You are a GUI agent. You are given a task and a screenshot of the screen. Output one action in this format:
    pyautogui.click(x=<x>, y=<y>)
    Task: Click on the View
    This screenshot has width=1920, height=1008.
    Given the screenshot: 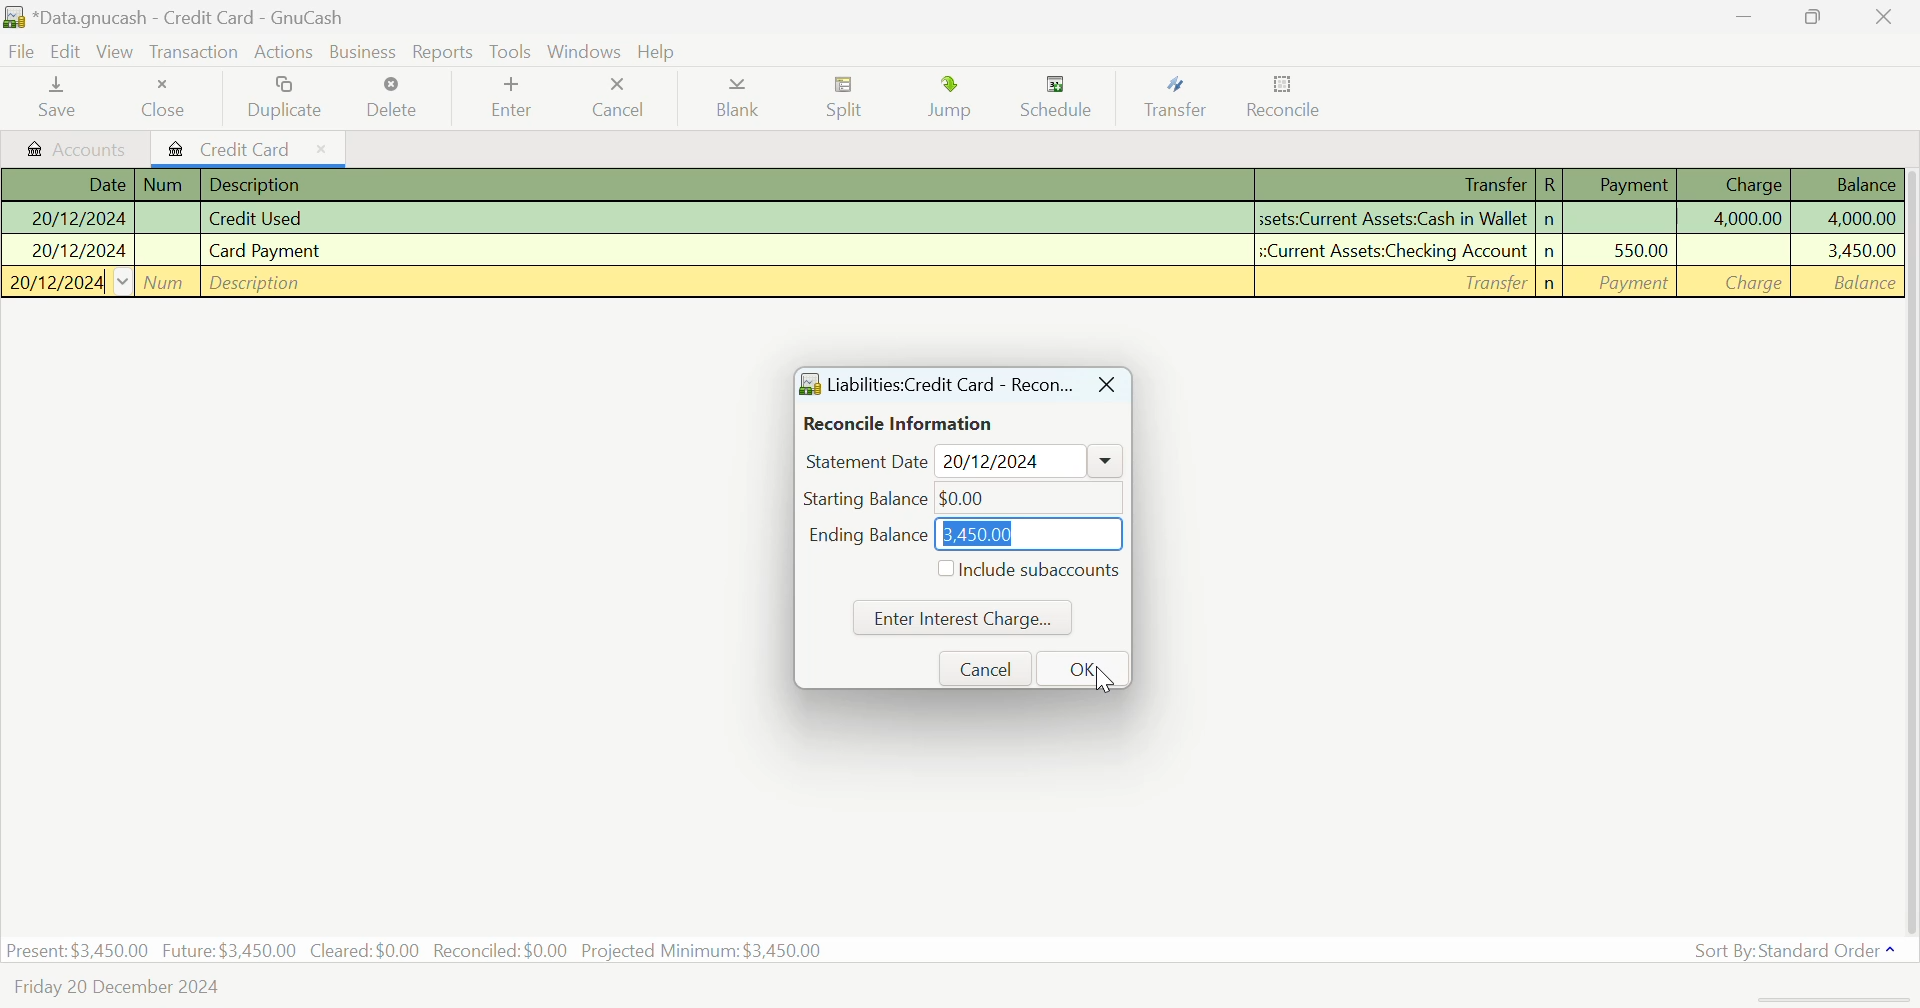 What is the action you would take?
    pyautogui.click(x=113, y=51)
    